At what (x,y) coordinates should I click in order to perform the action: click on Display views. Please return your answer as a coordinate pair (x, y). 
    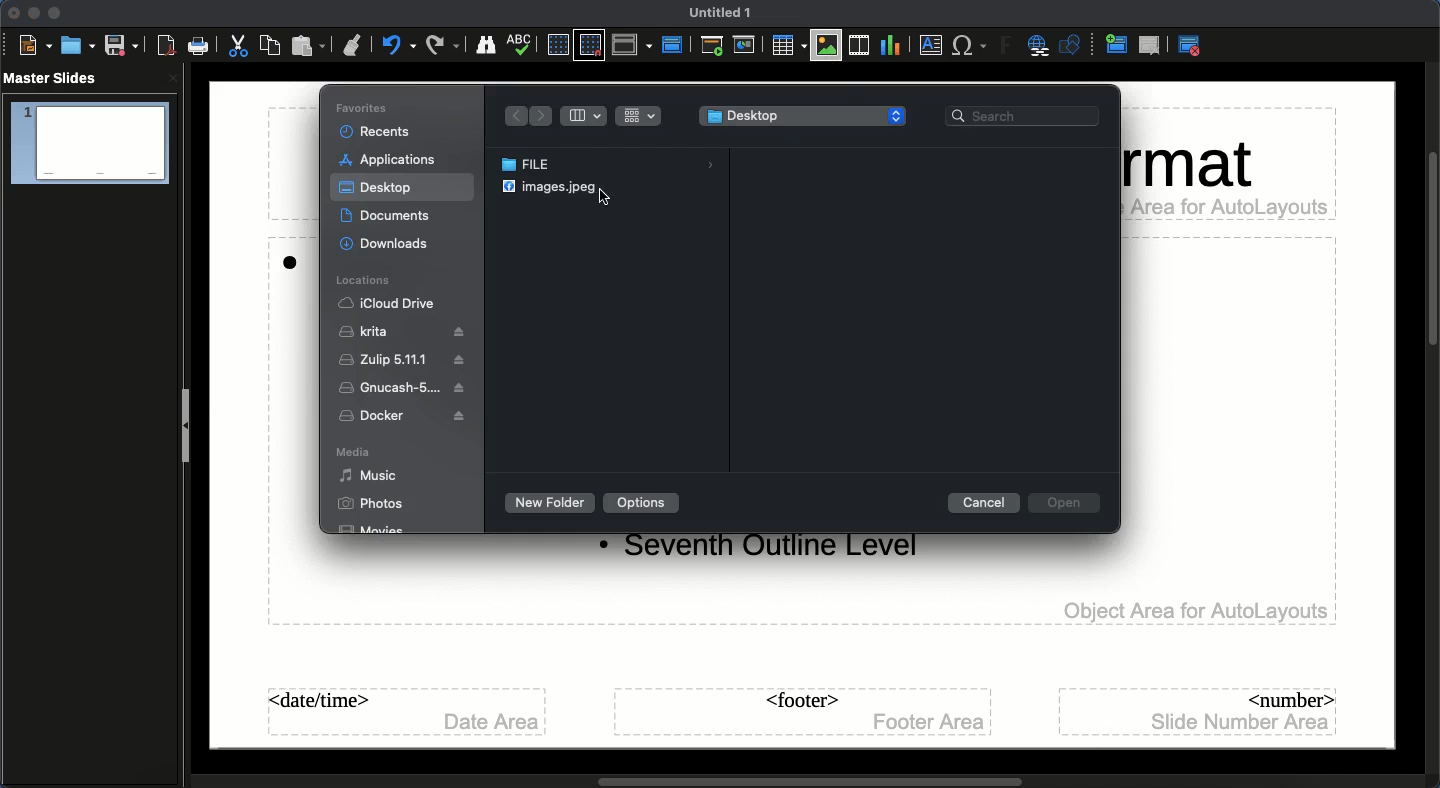
    Looking at the image, I should click on (632, 45).